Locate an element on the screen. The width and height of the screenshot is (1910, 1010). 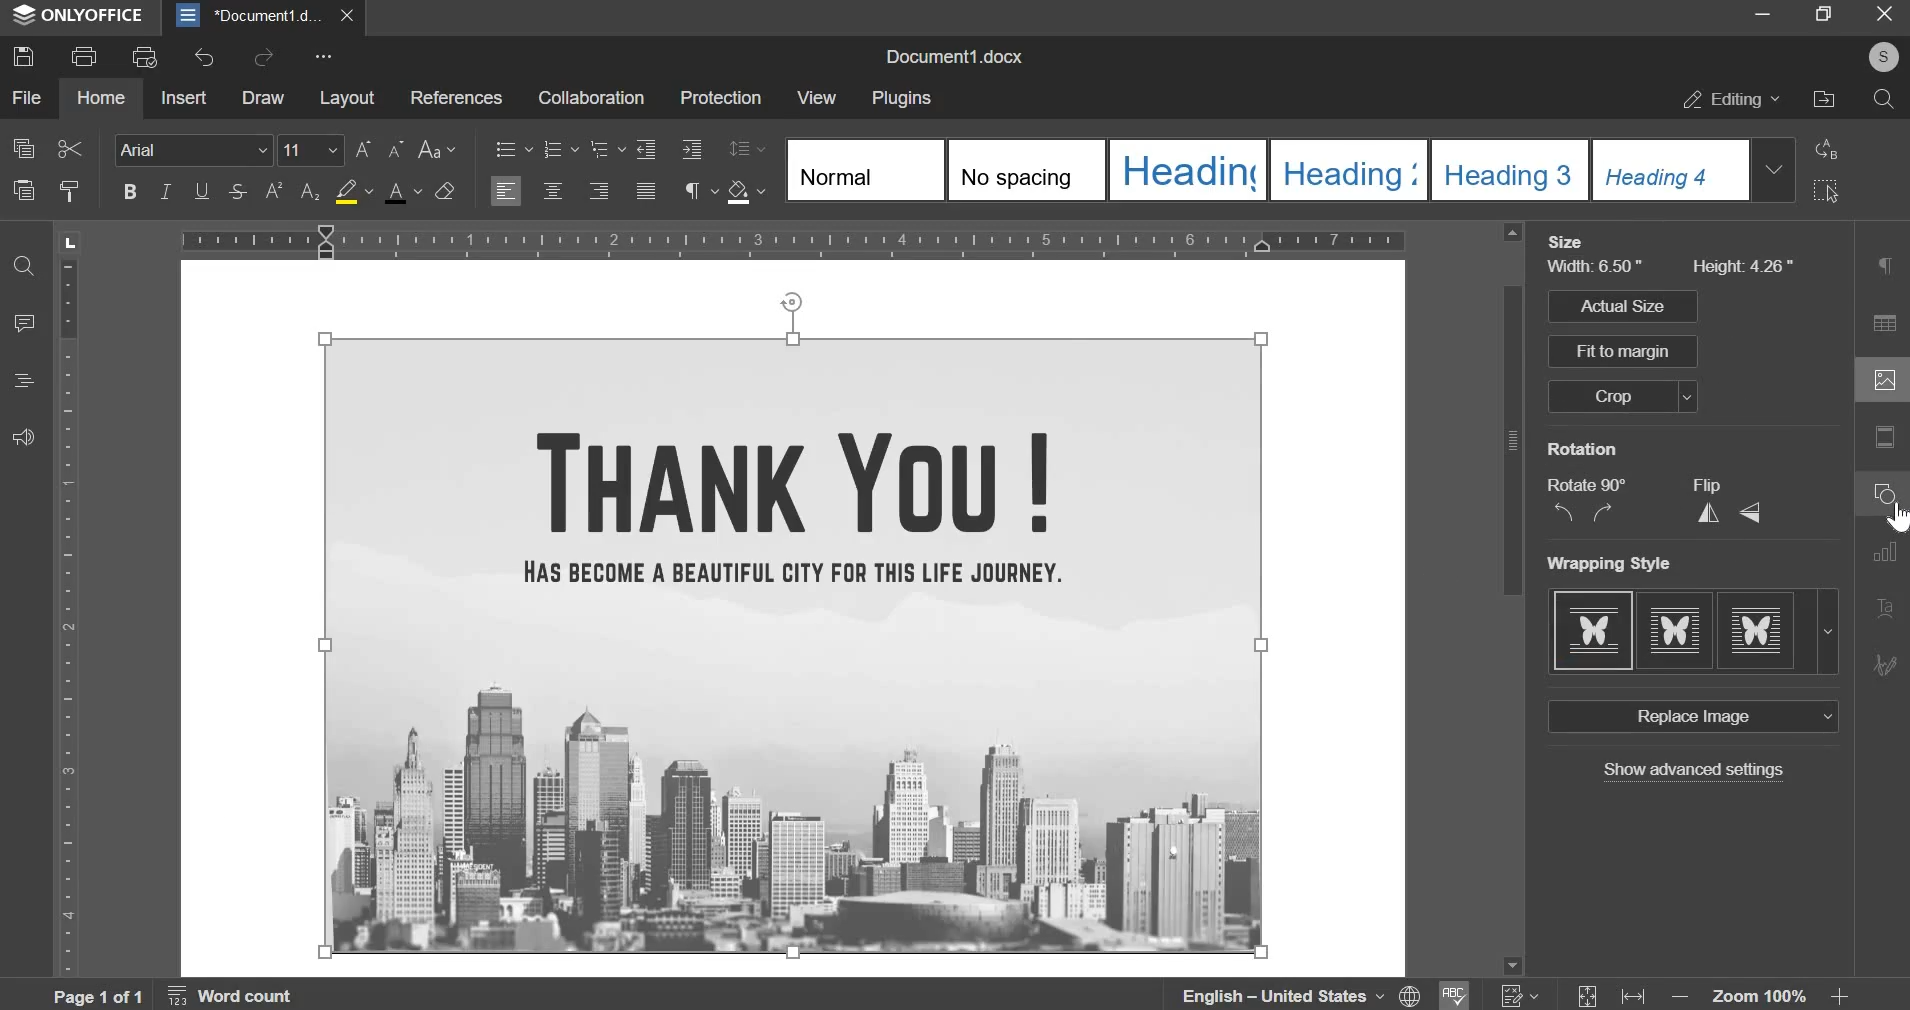
minimize is located at coordinates (1765, 15).